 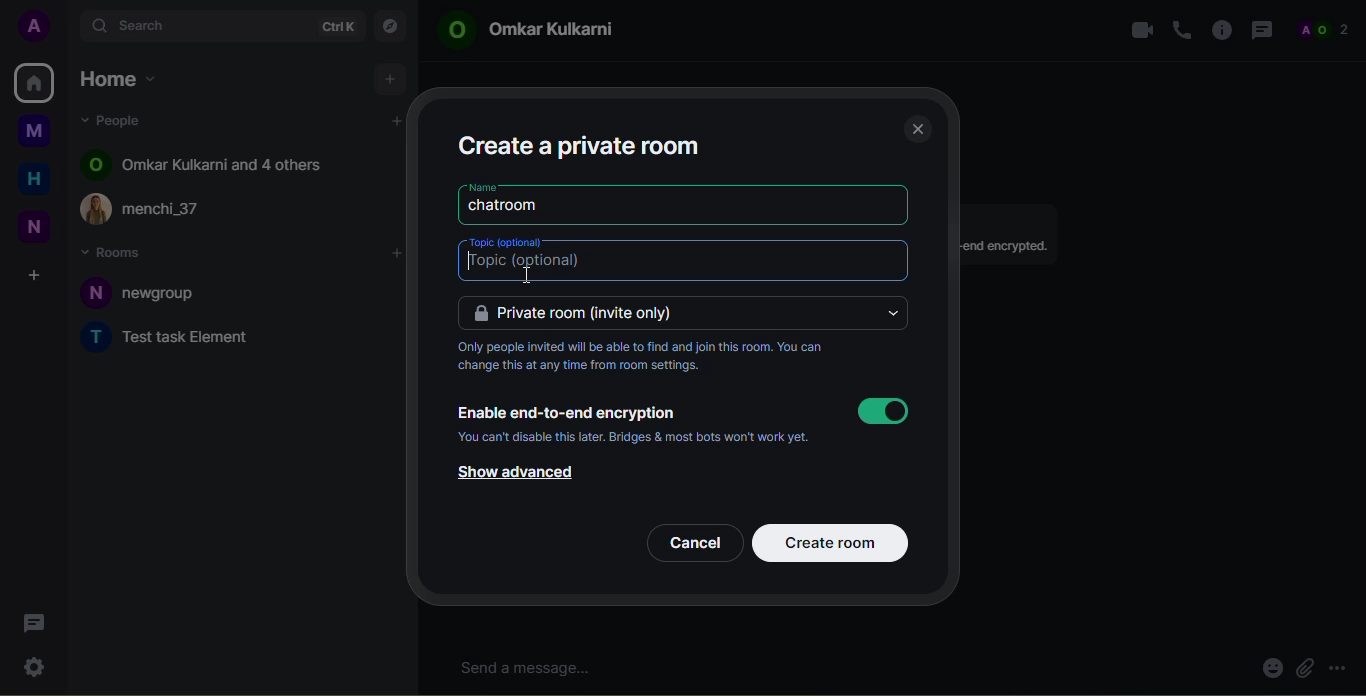 I want to click on home, so click(x=122, y=82).